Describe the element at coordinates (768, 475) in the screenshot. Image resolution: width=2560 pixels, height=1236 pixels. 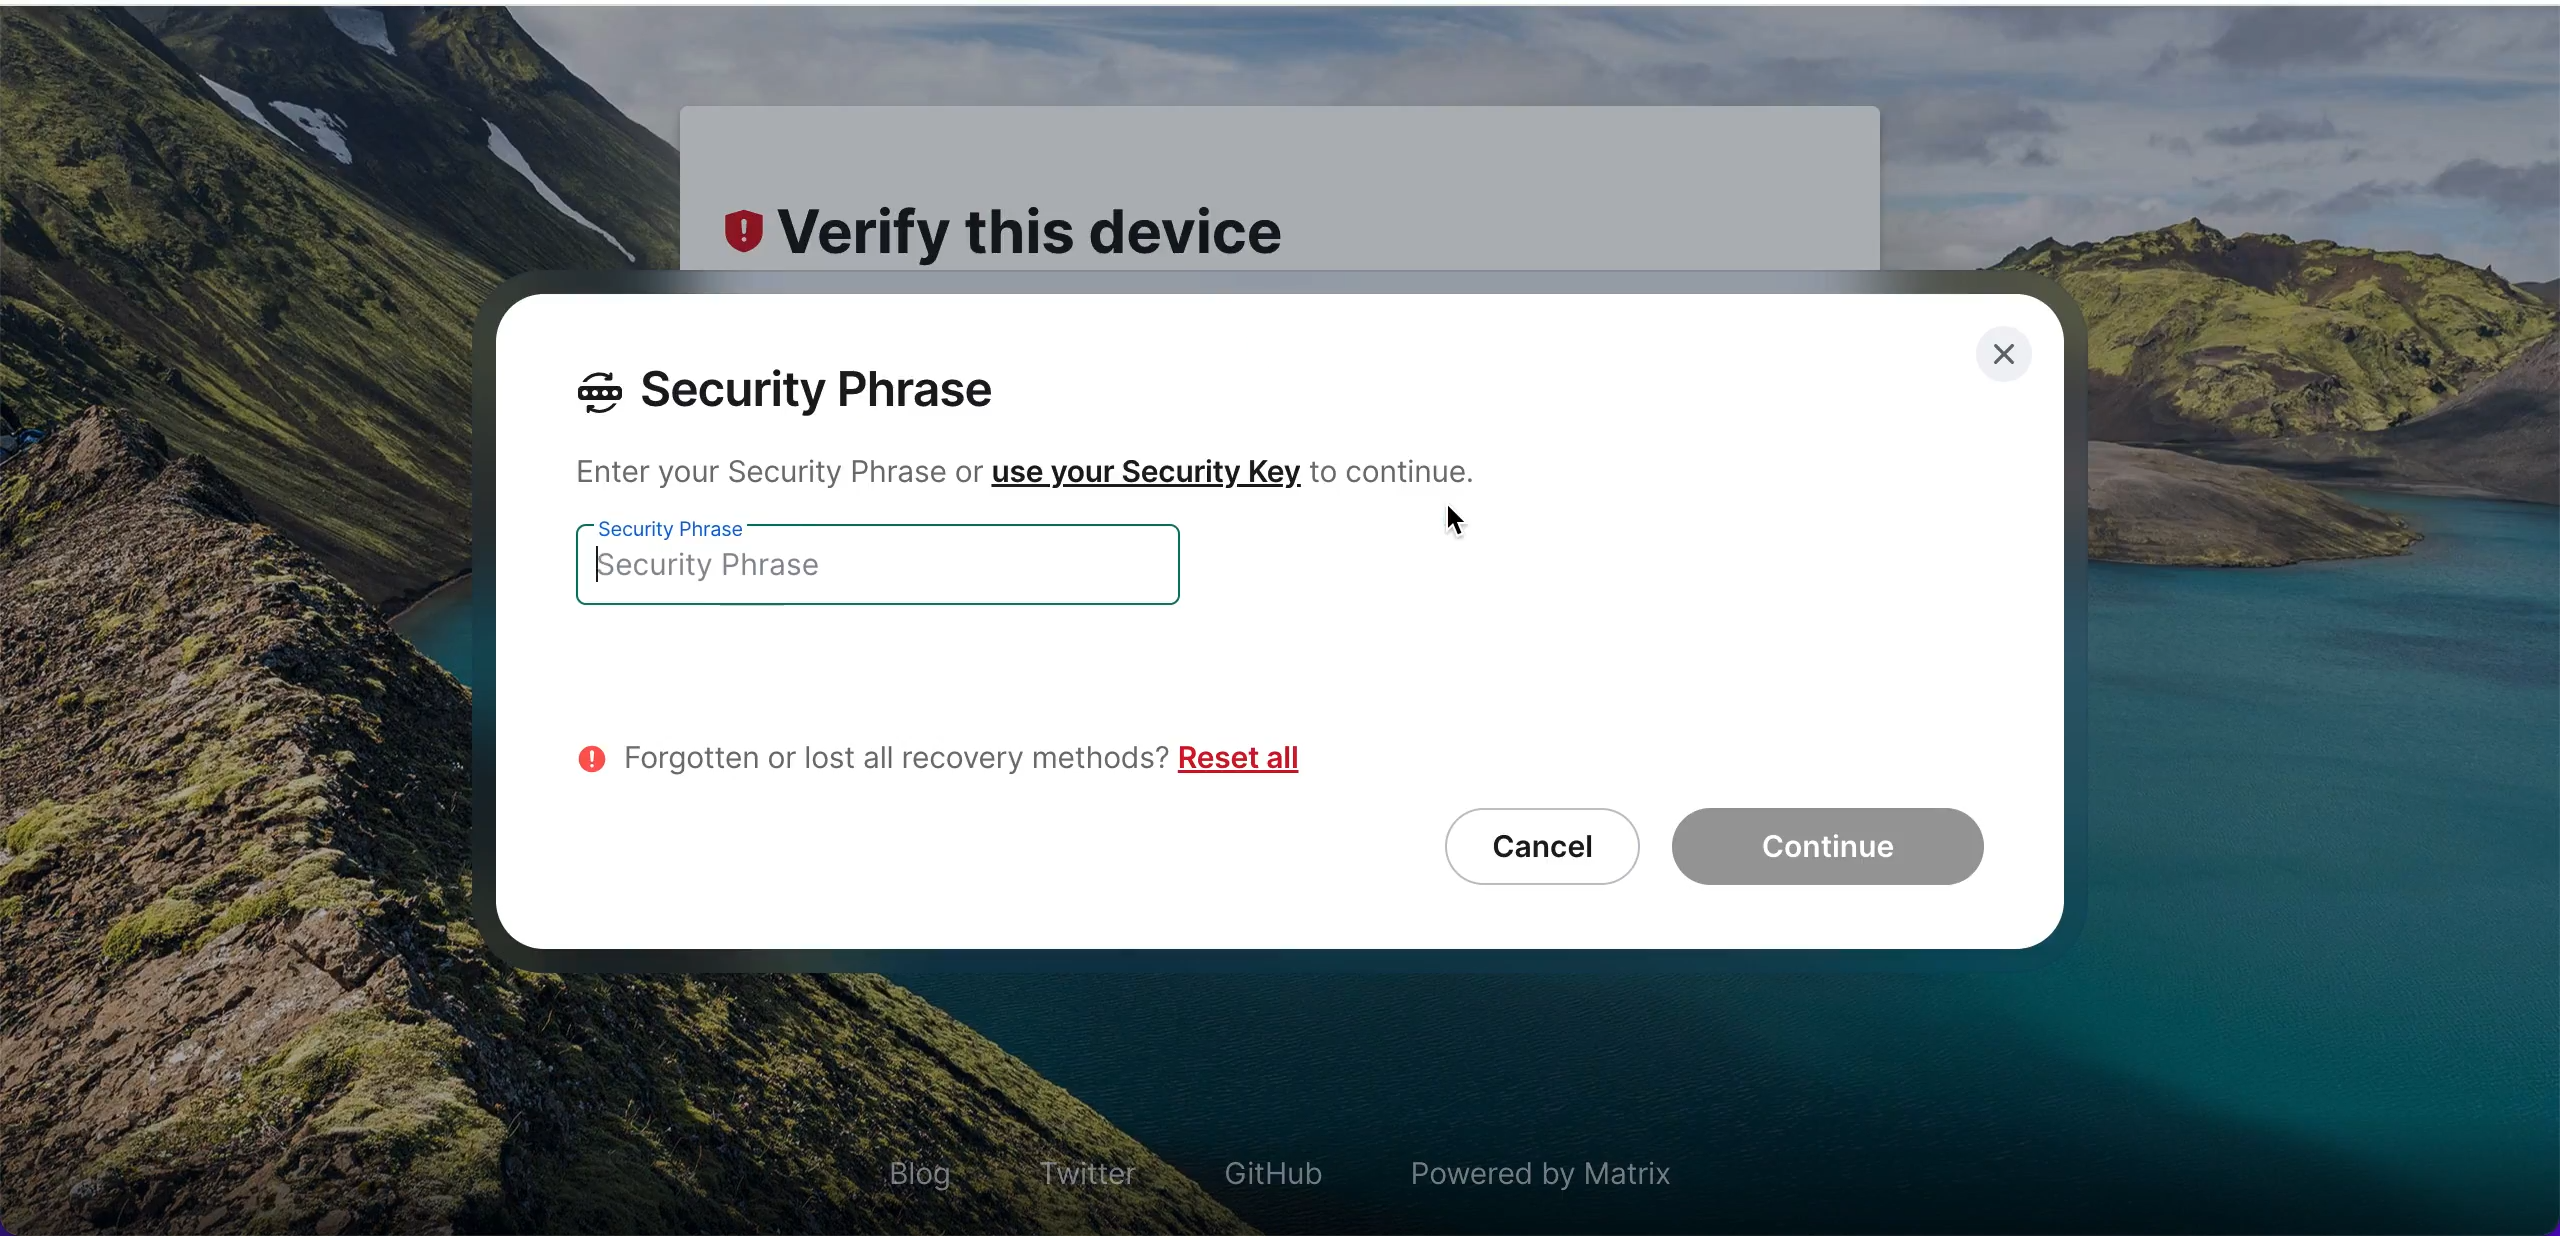
I see `enter your security phrase or` at that location.